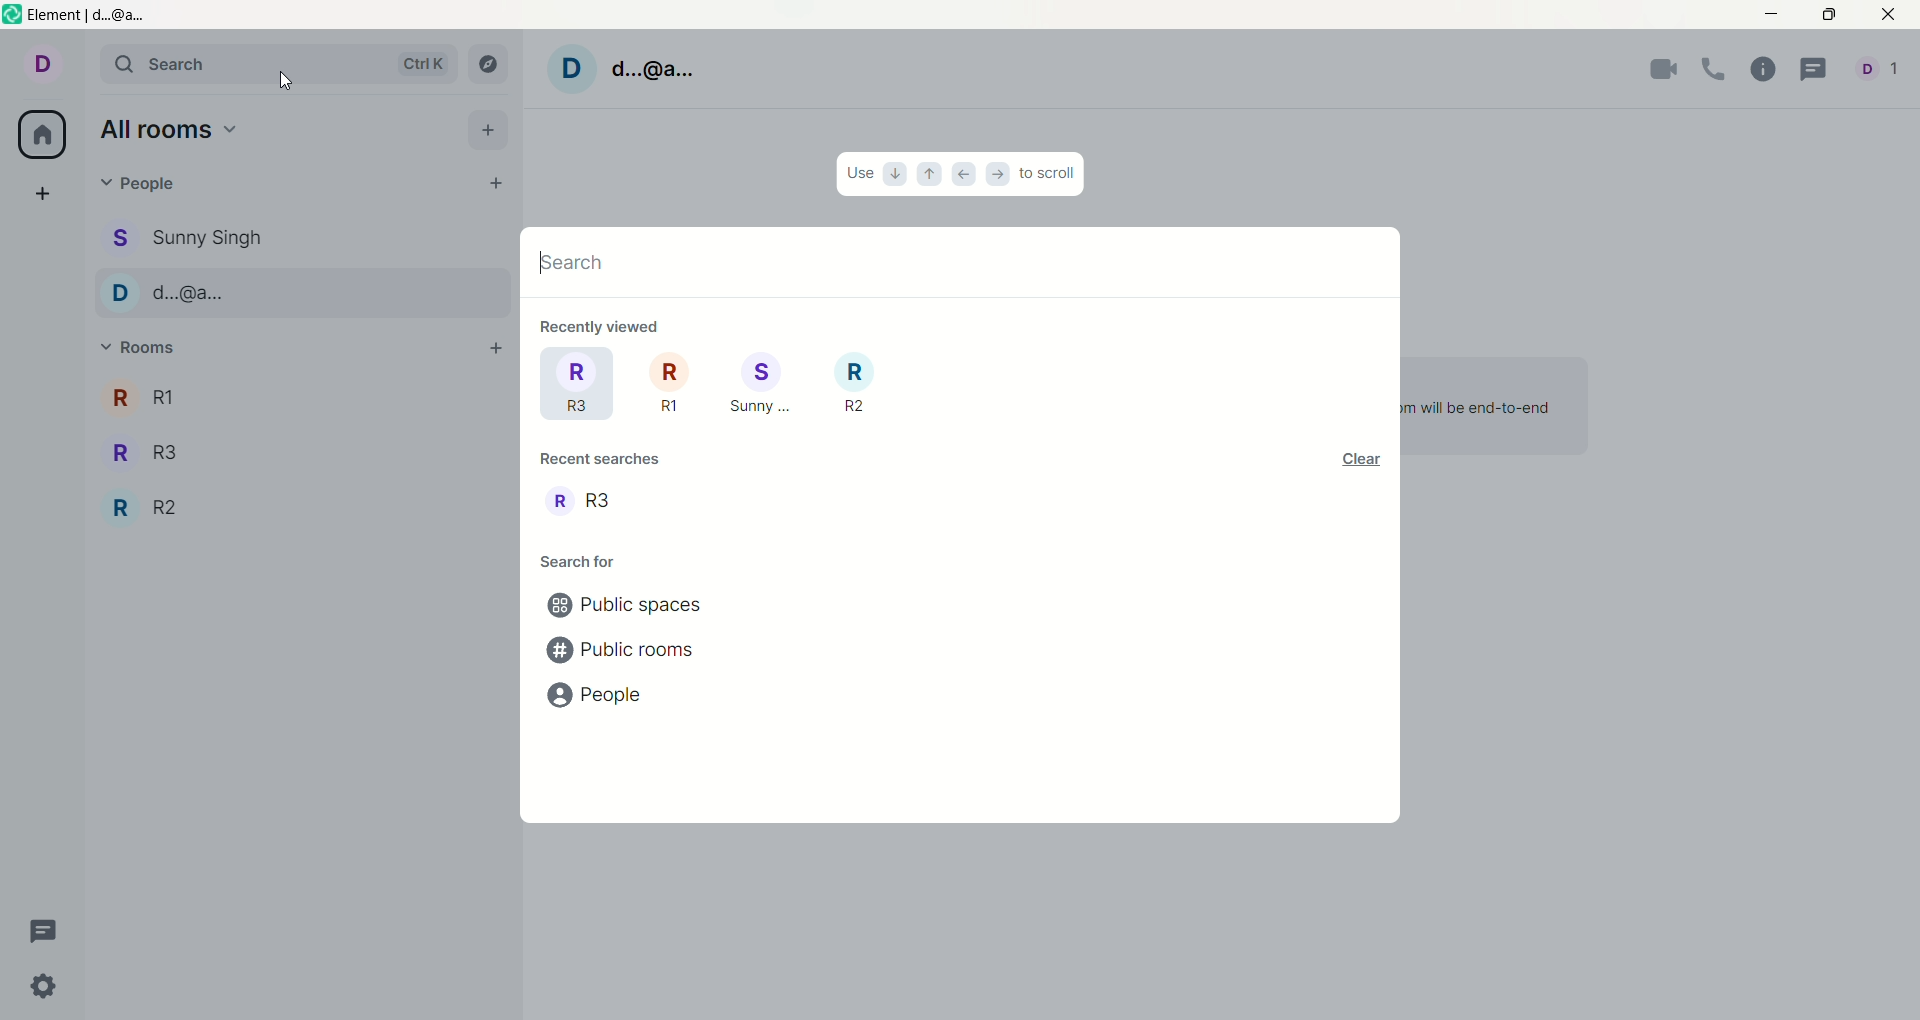 This screenshot has height=1020, width=1920. I want to click on all rooms, so click(170, 129).